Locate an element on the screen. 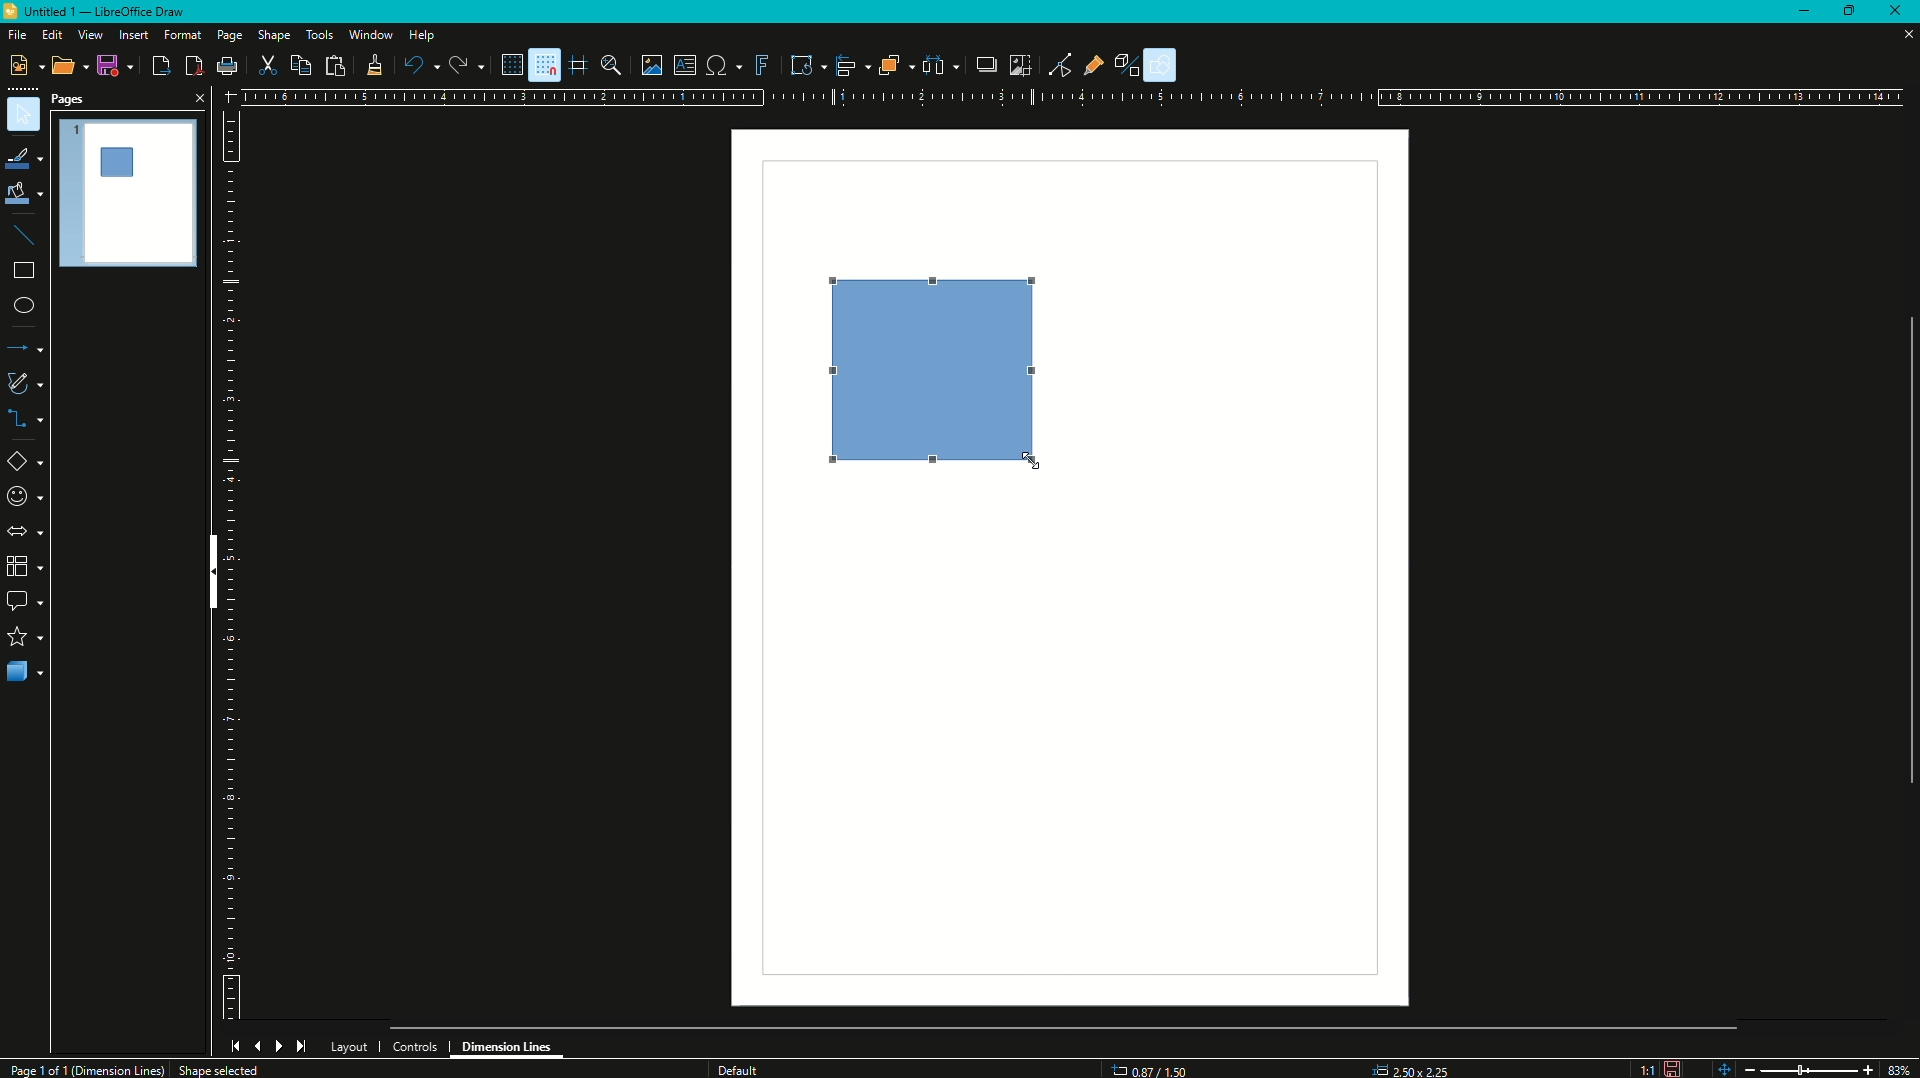 This screenshot has width=1920, height=1078. Cursor is located at coordinates (1032, 454).